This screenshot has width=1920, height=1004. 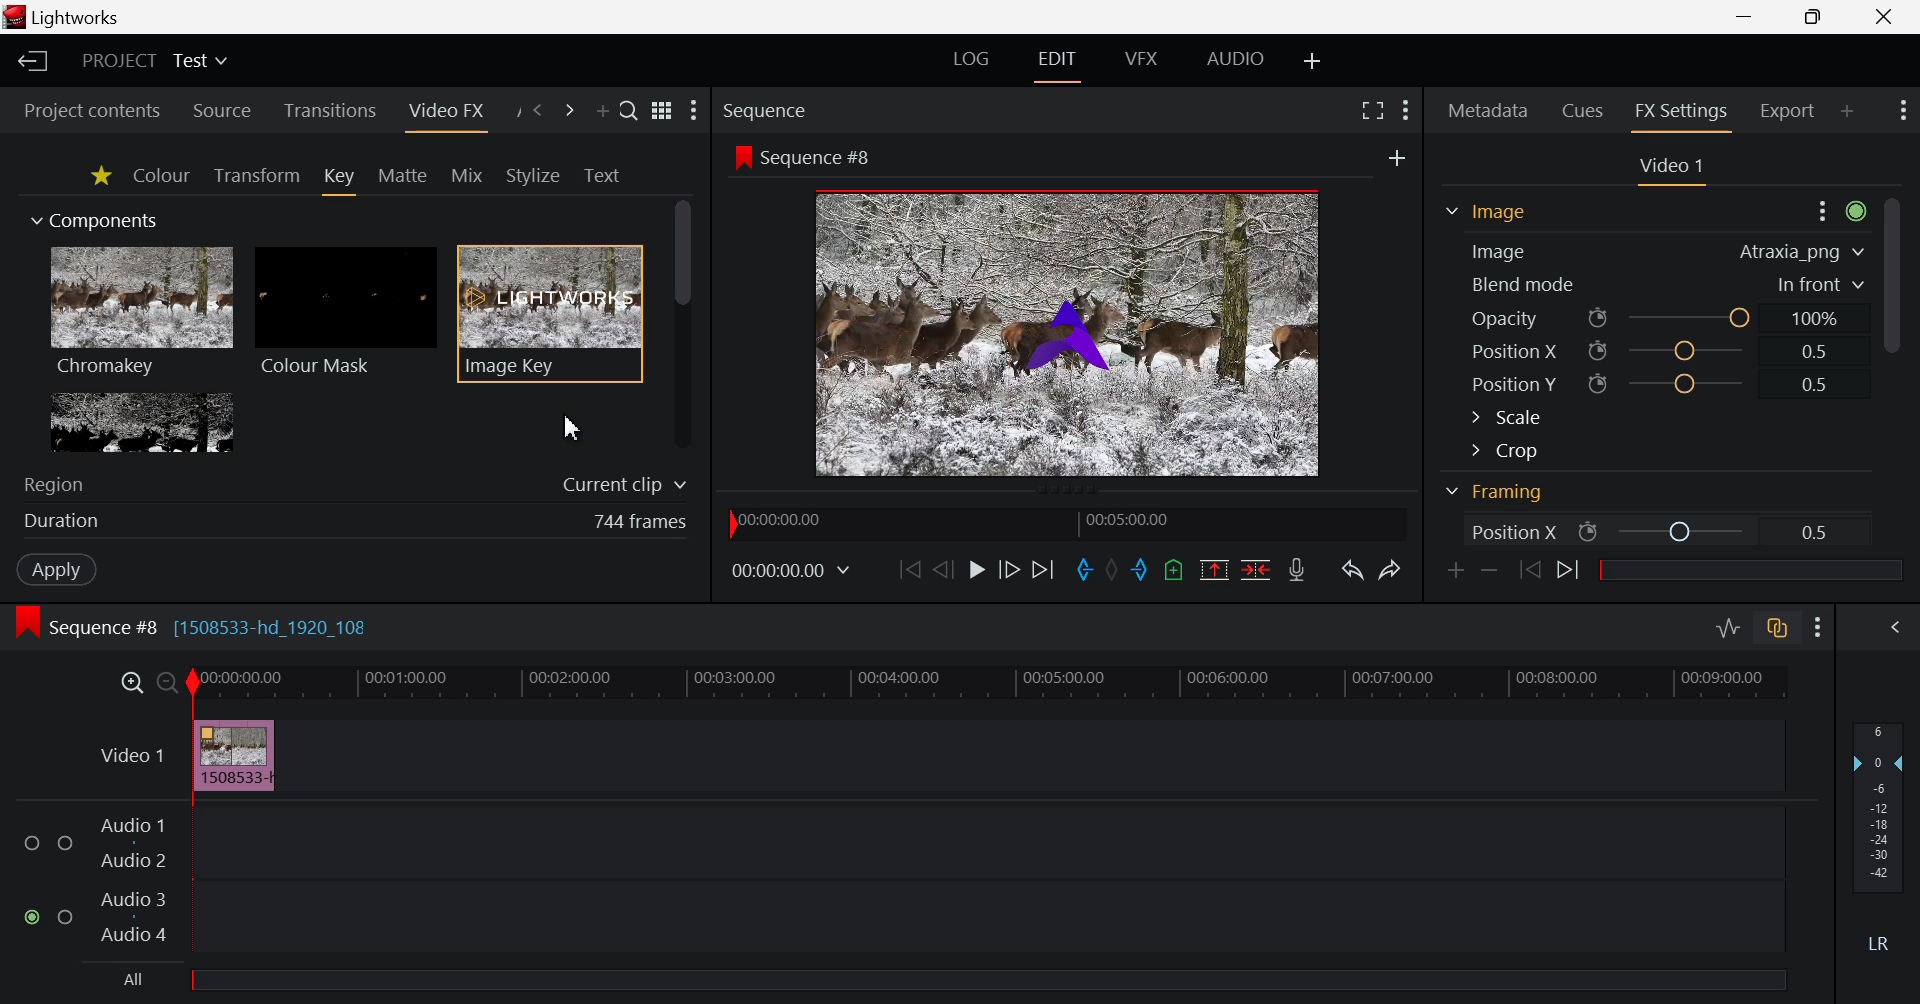 What do you see at coordinates (134, 825) in the screenshot?
I see `Audio 1` at bounding box center [134, 825].